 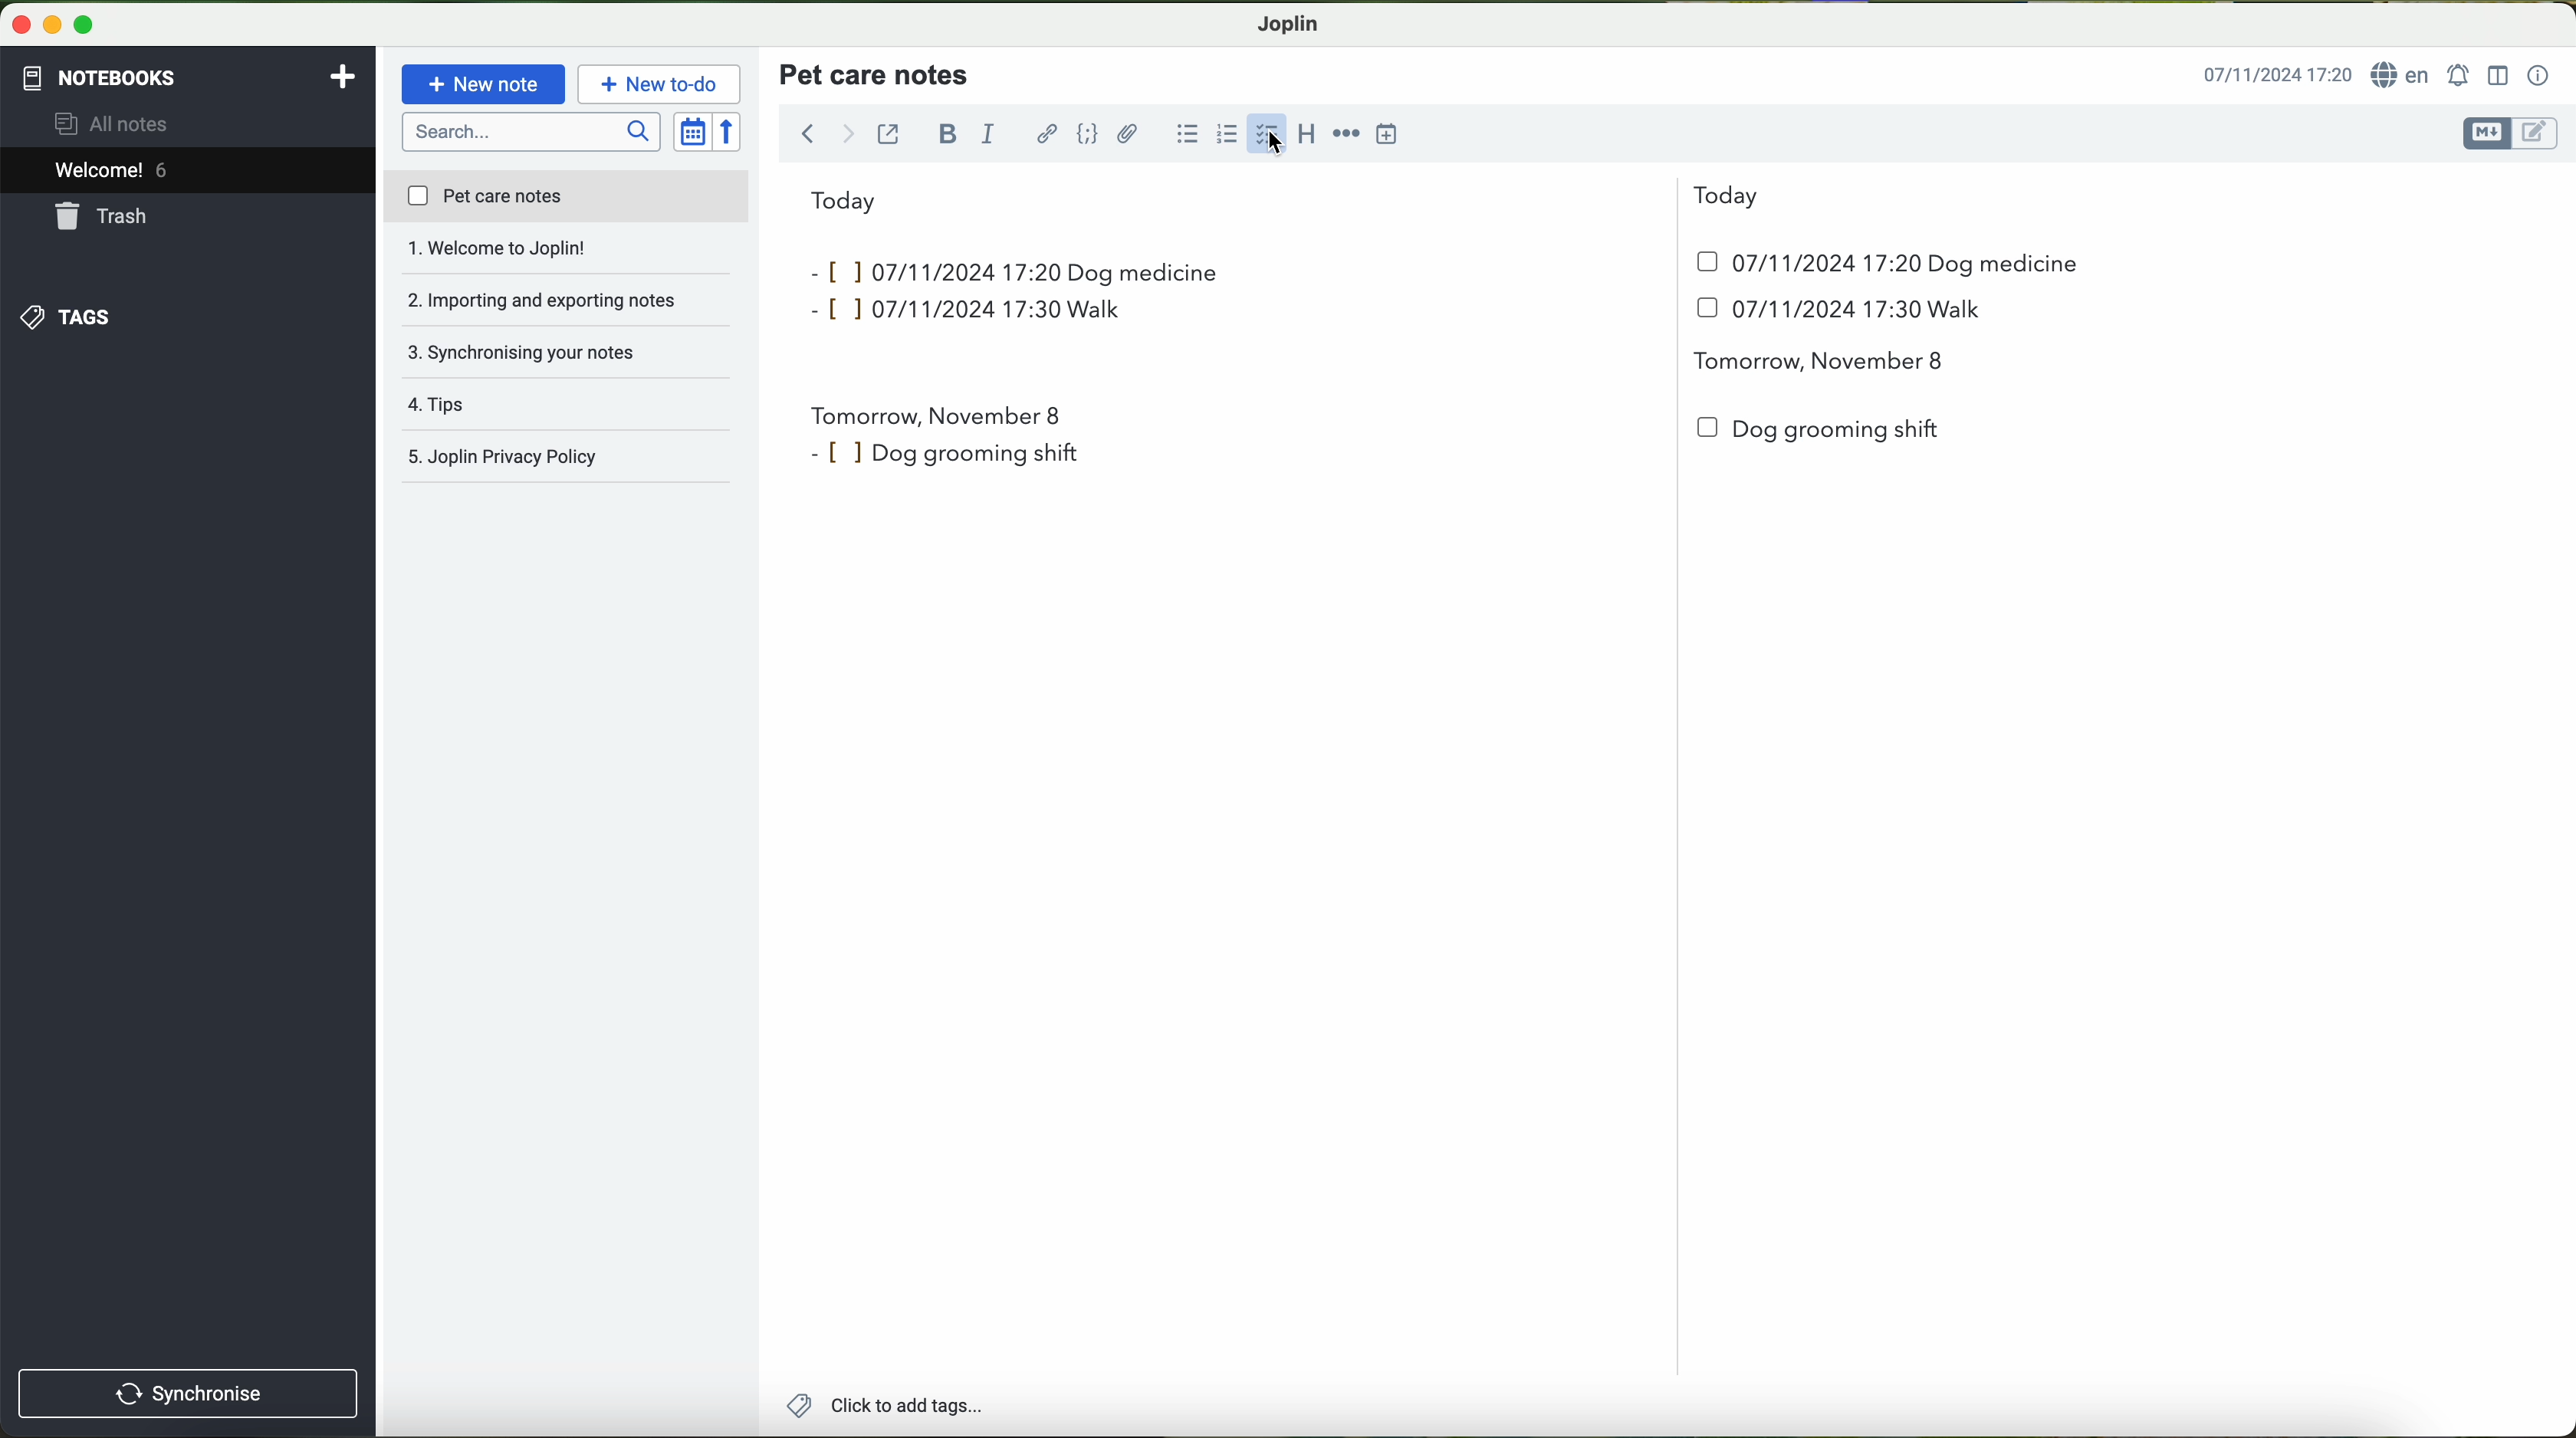 What do you see at coordinates (1822, 430) in the screenshot?
I see `dog grooming shift` at bounding box center [1822, 430].